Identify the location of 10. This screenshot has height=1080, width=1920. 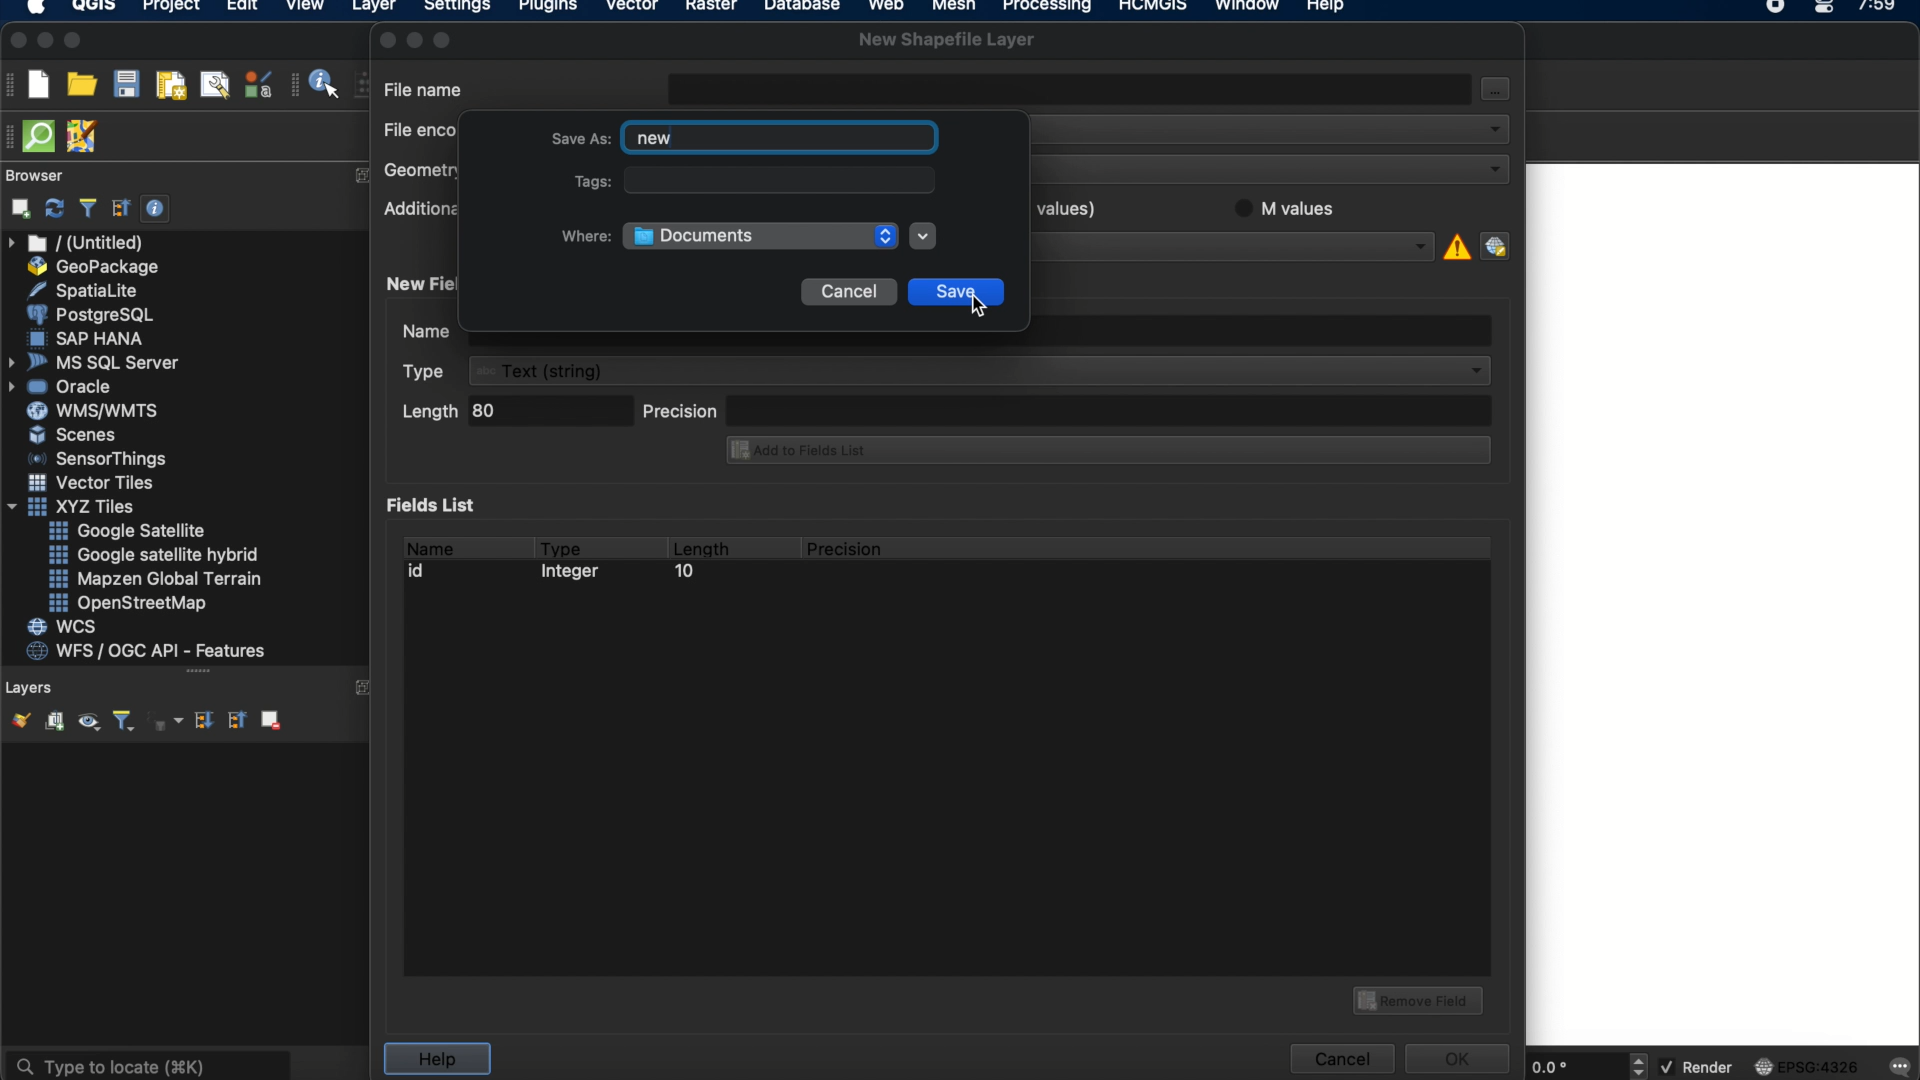
(683, 574).